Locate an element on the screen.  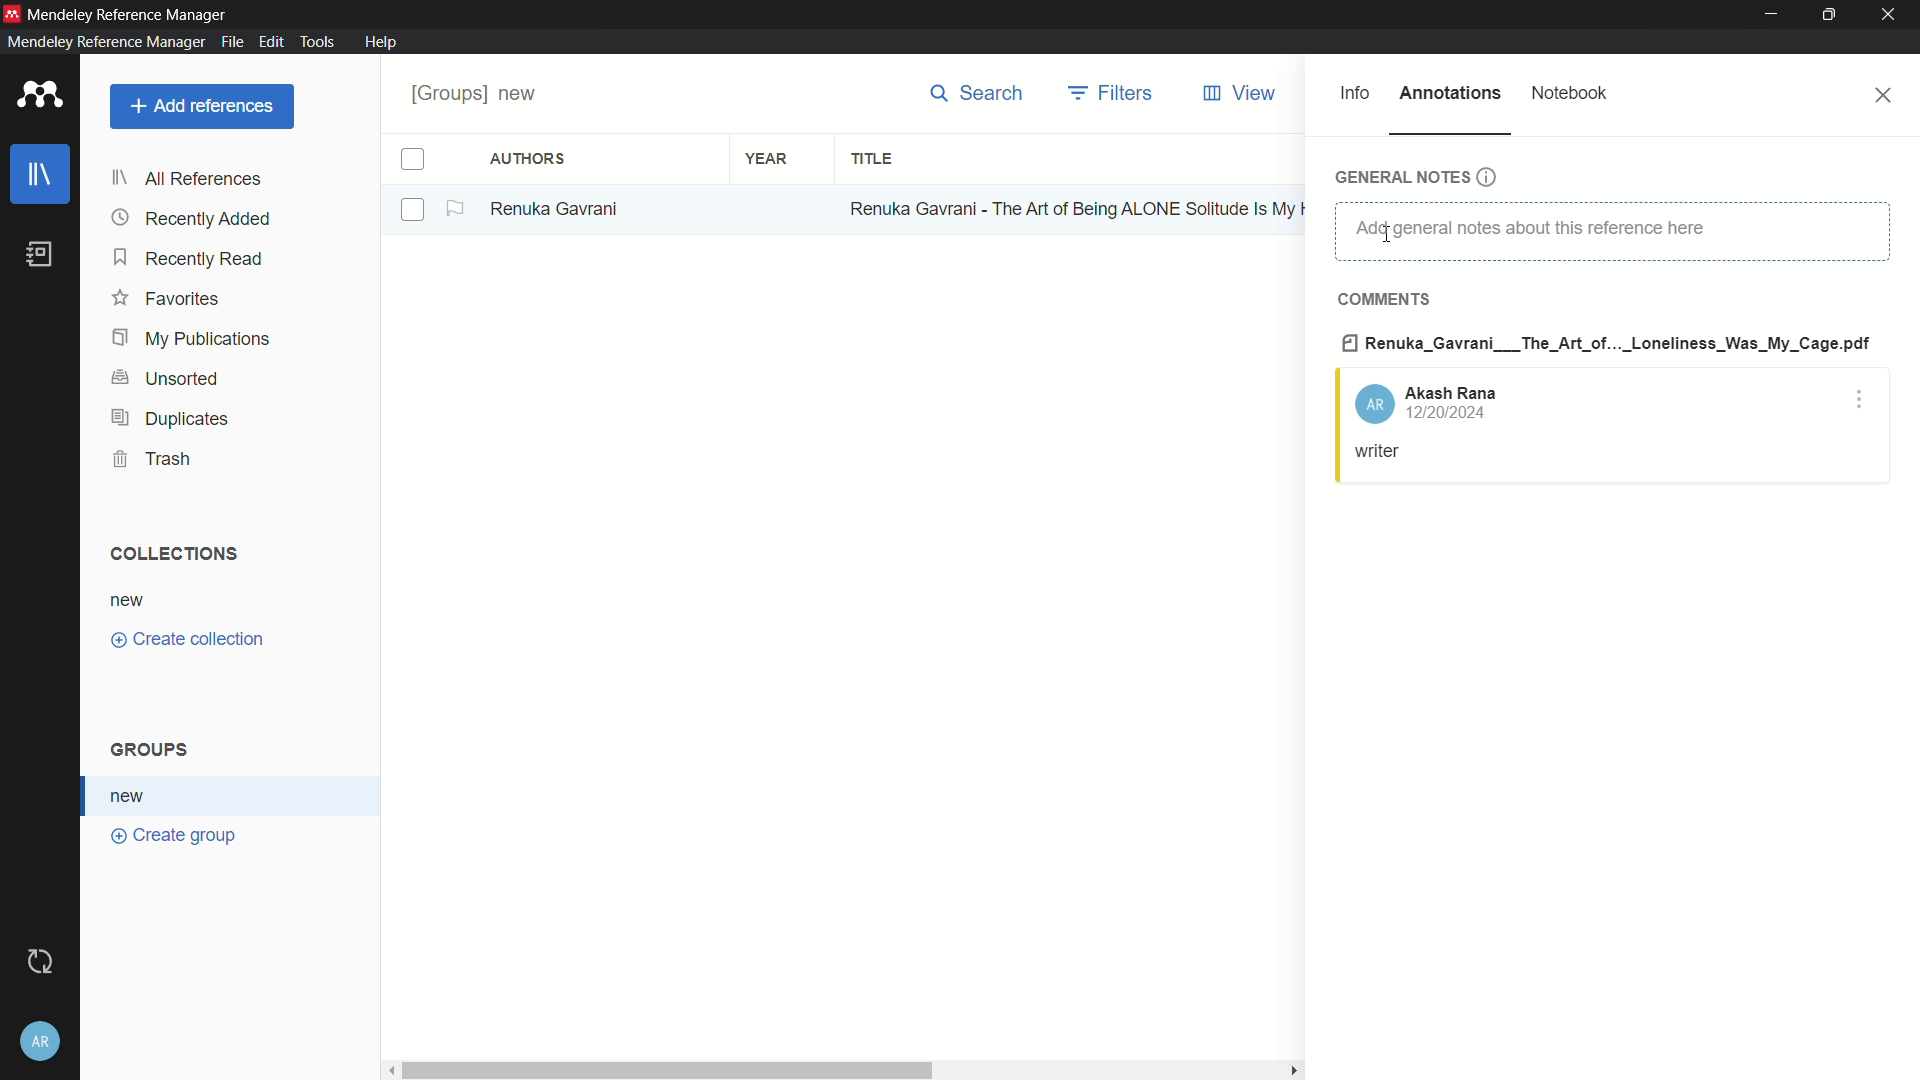
maximize is located at coordinates (1831, 15).